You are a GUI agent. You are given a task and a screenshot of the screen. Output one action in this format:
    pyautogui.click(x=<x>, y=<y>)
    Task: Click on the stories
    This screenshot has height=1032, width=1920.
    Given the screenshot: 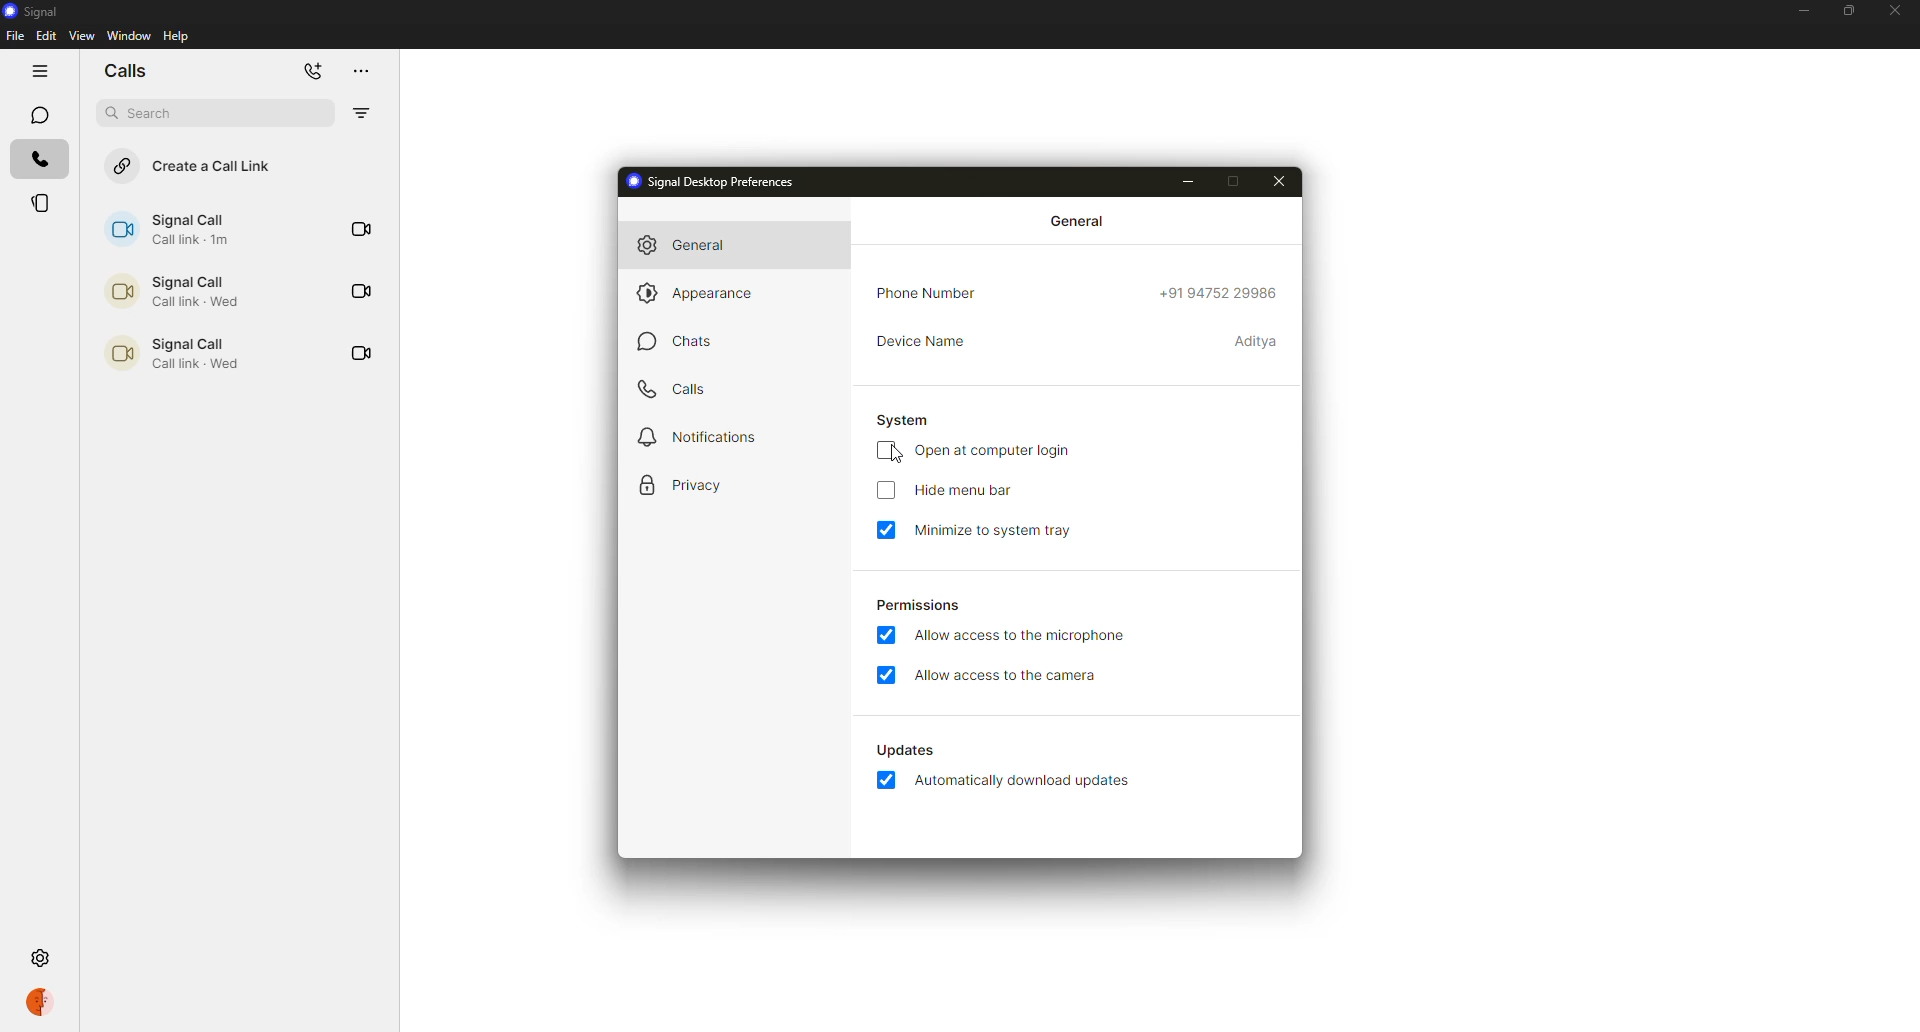 What is the action you would take?
    pyautogui.click(x=43, y=203)
    